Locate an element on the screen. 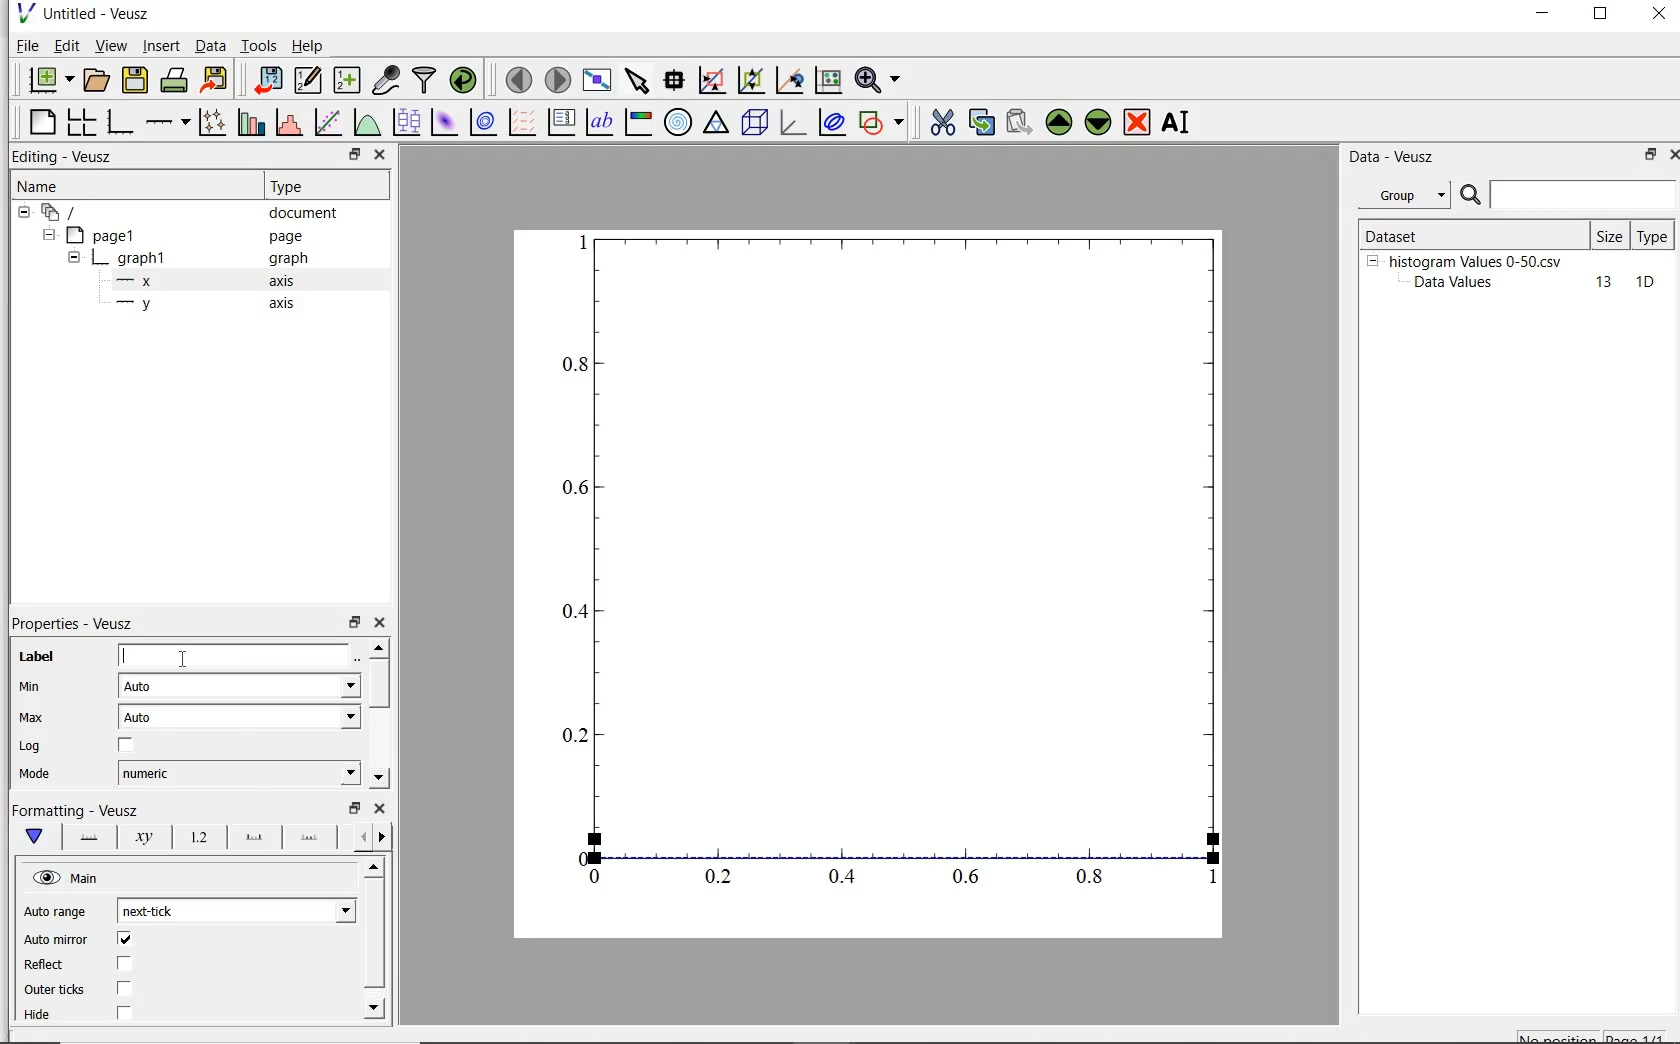  next options is located at coordinates (384, 837).